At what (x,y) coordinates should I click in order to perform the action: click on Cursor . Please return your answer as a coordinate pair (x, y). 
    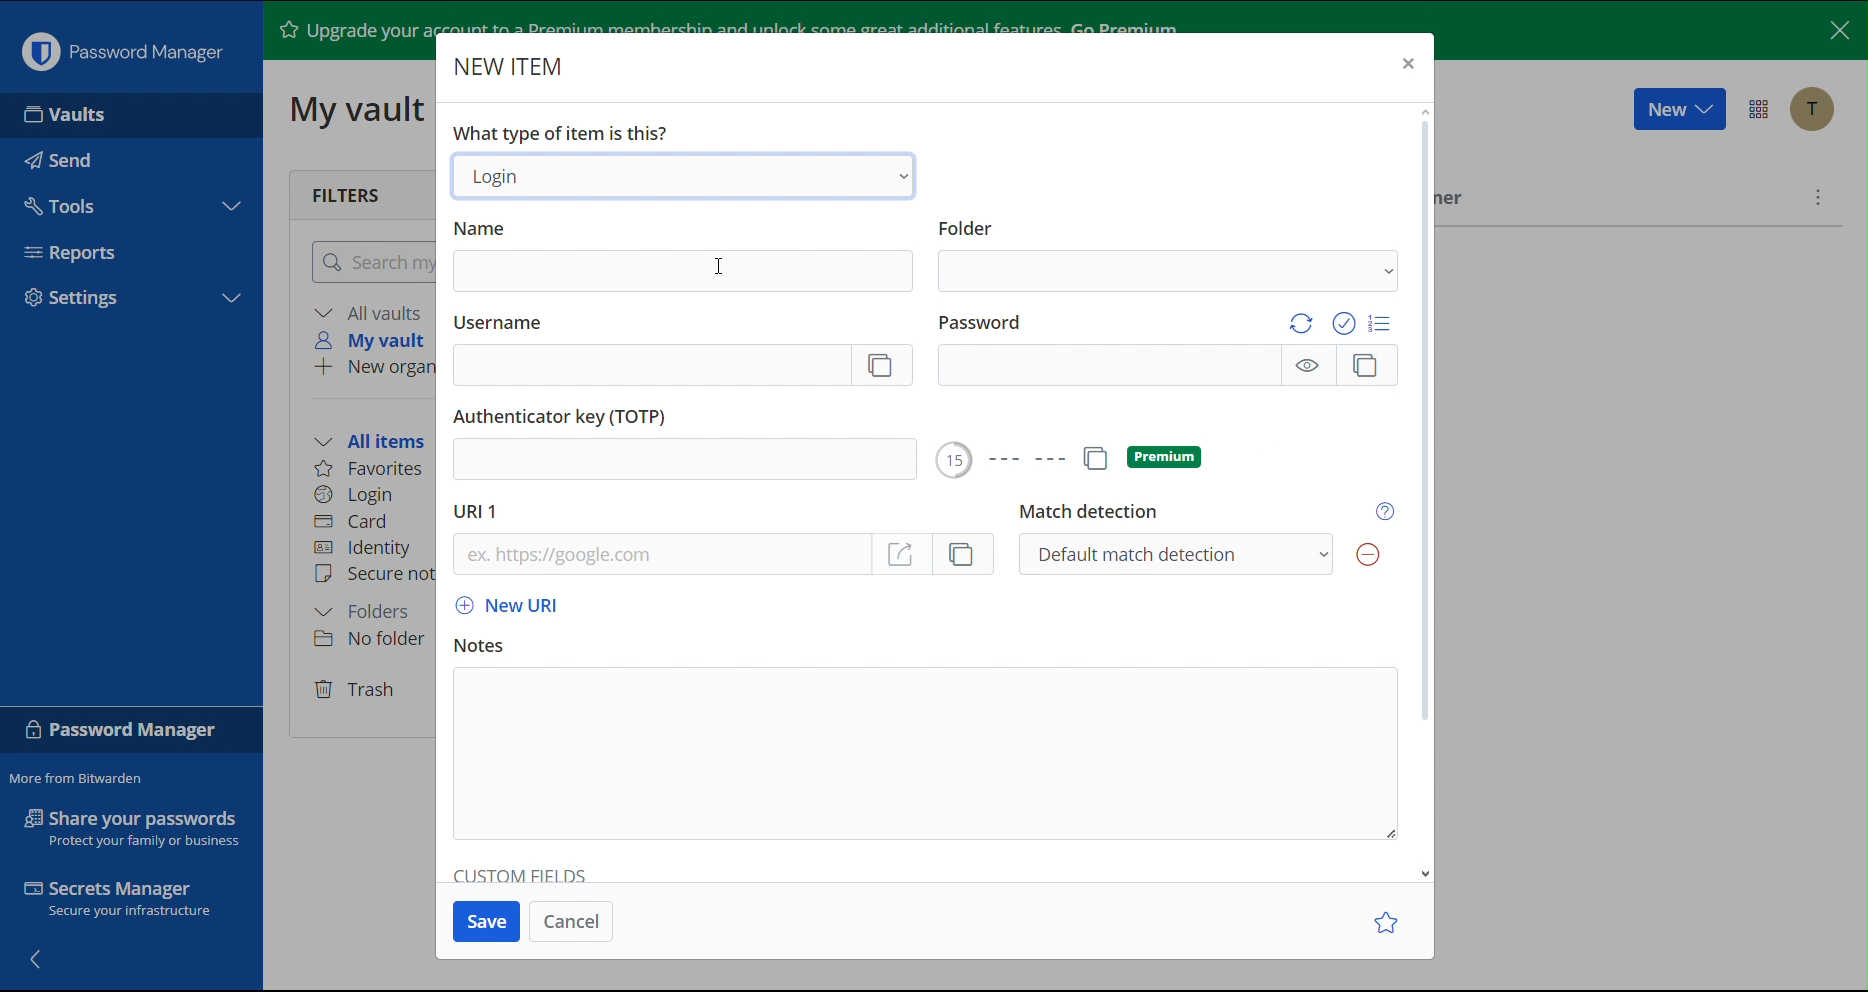
    Looking at the image, I should click on (718, 269).